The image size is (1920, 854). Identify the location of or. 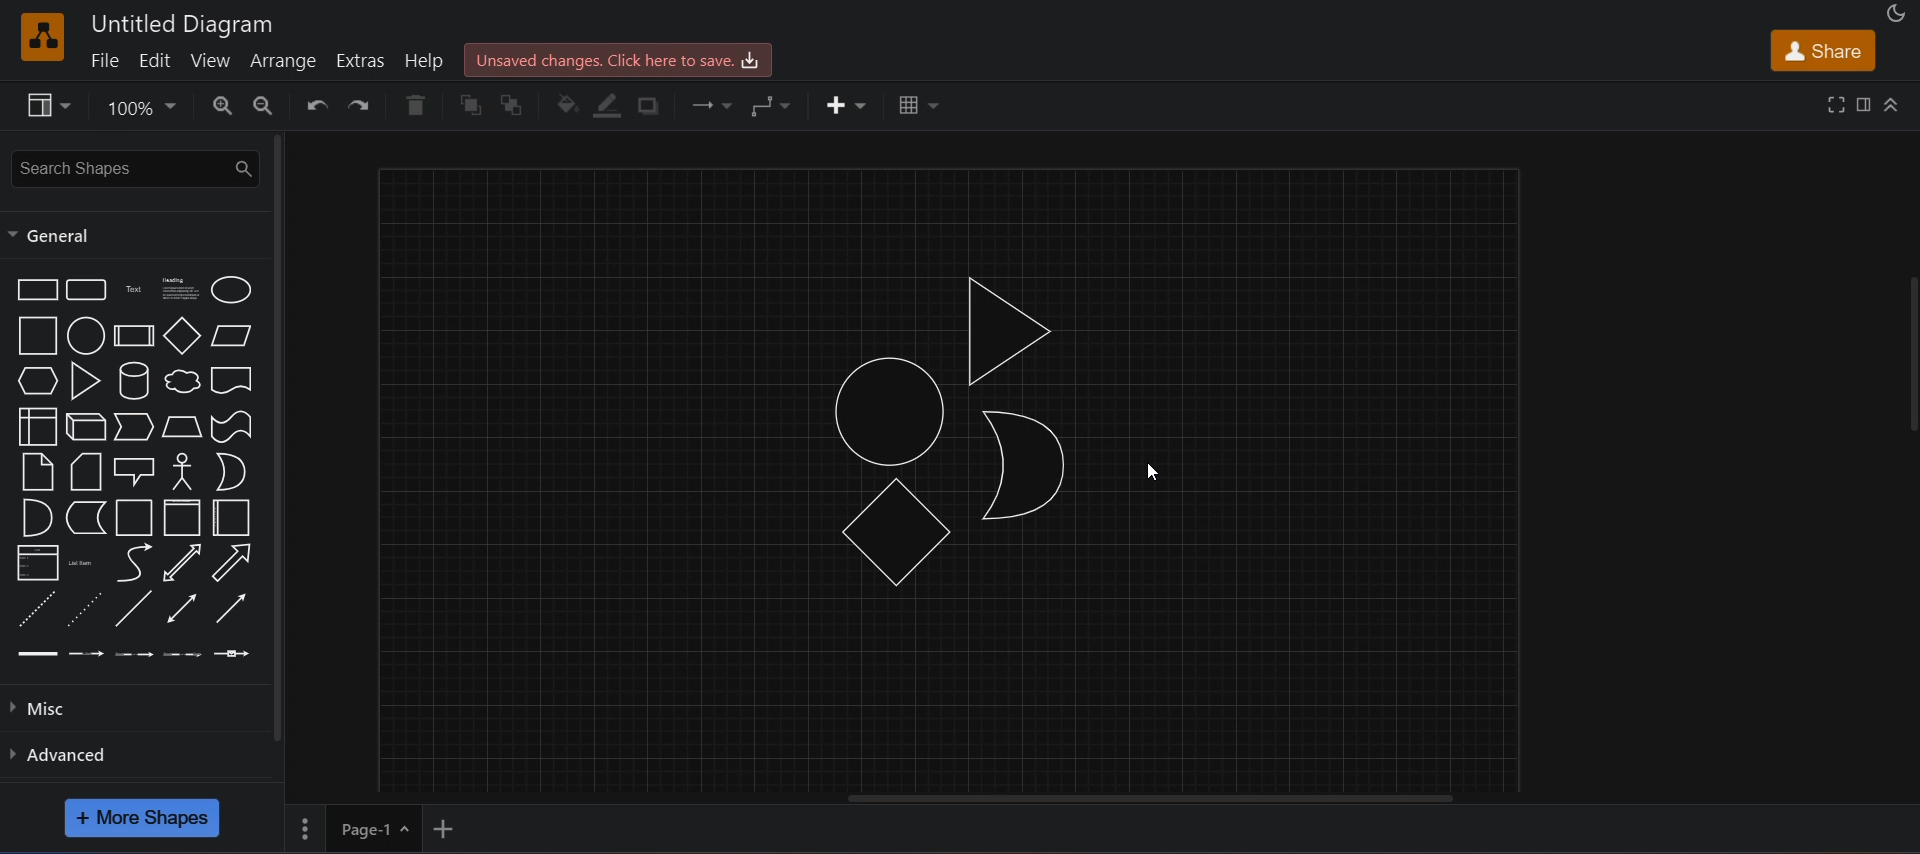
(230, 471).